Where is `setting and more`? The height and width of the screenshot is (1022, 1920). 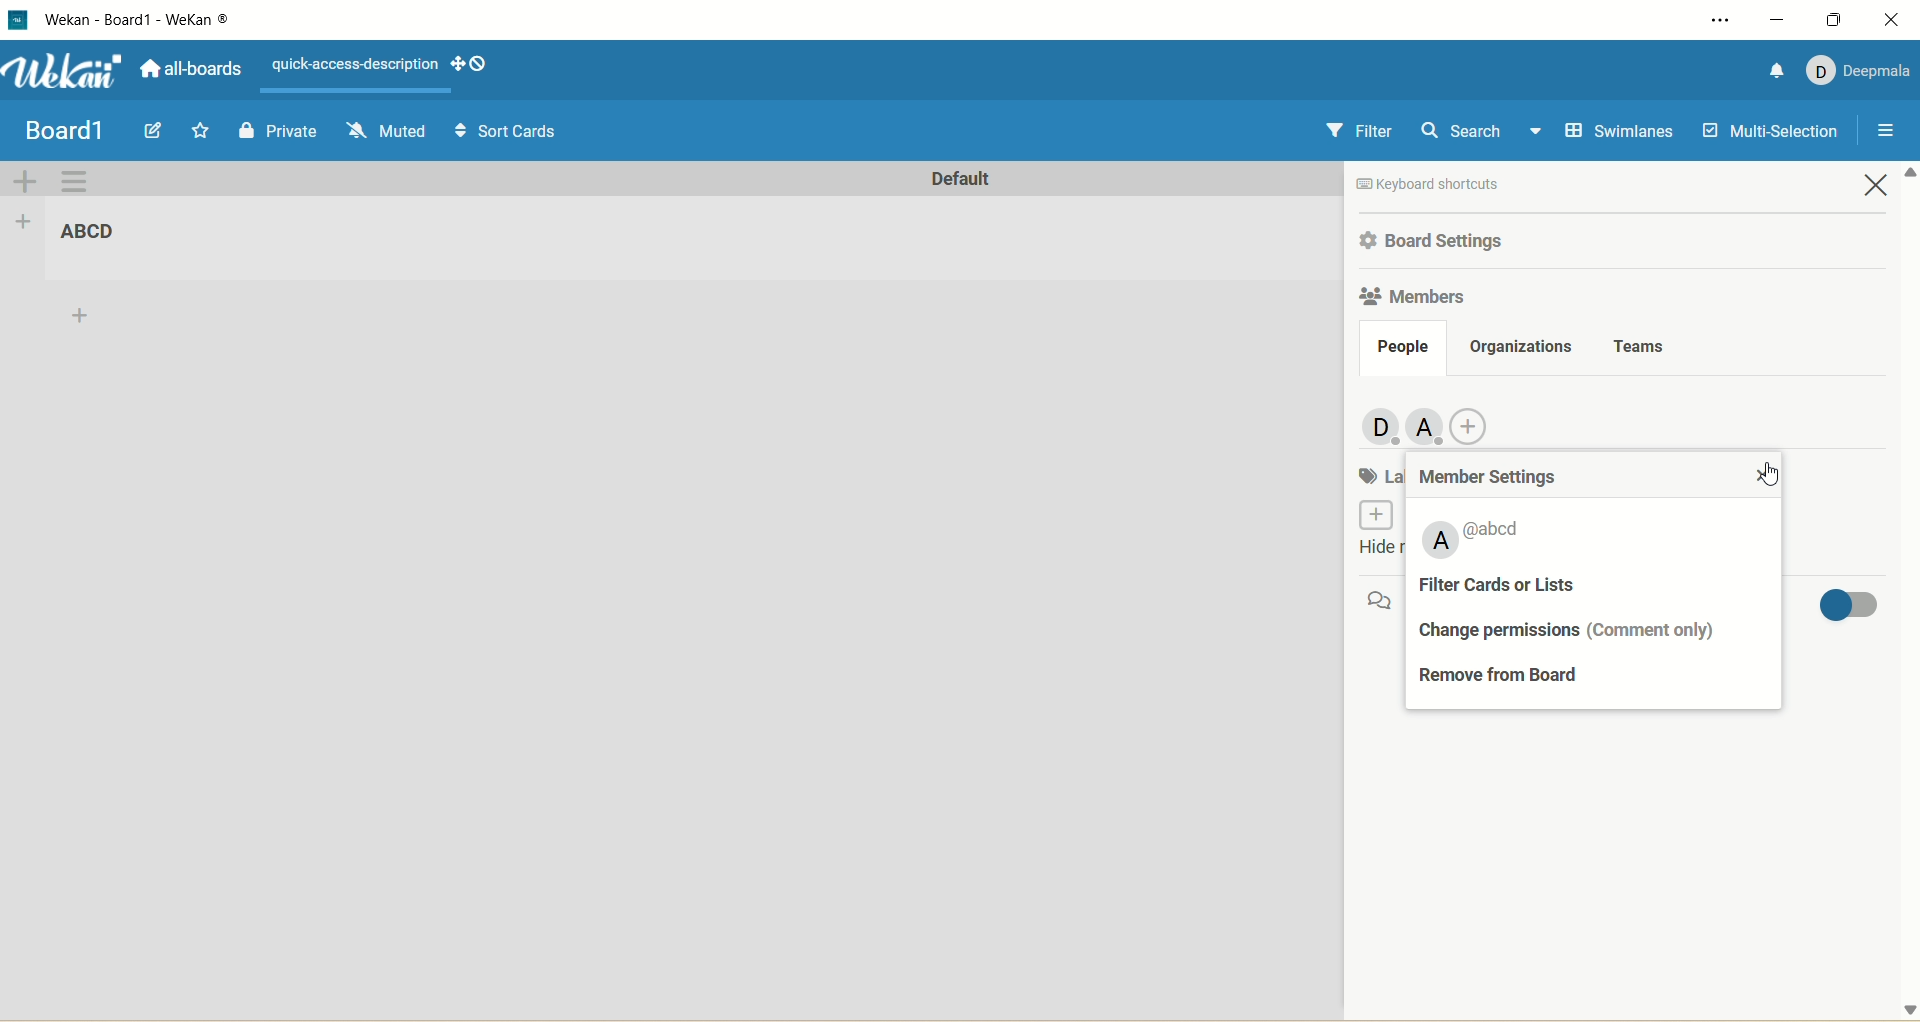
setting and more is located at coordinates (1712, 17).